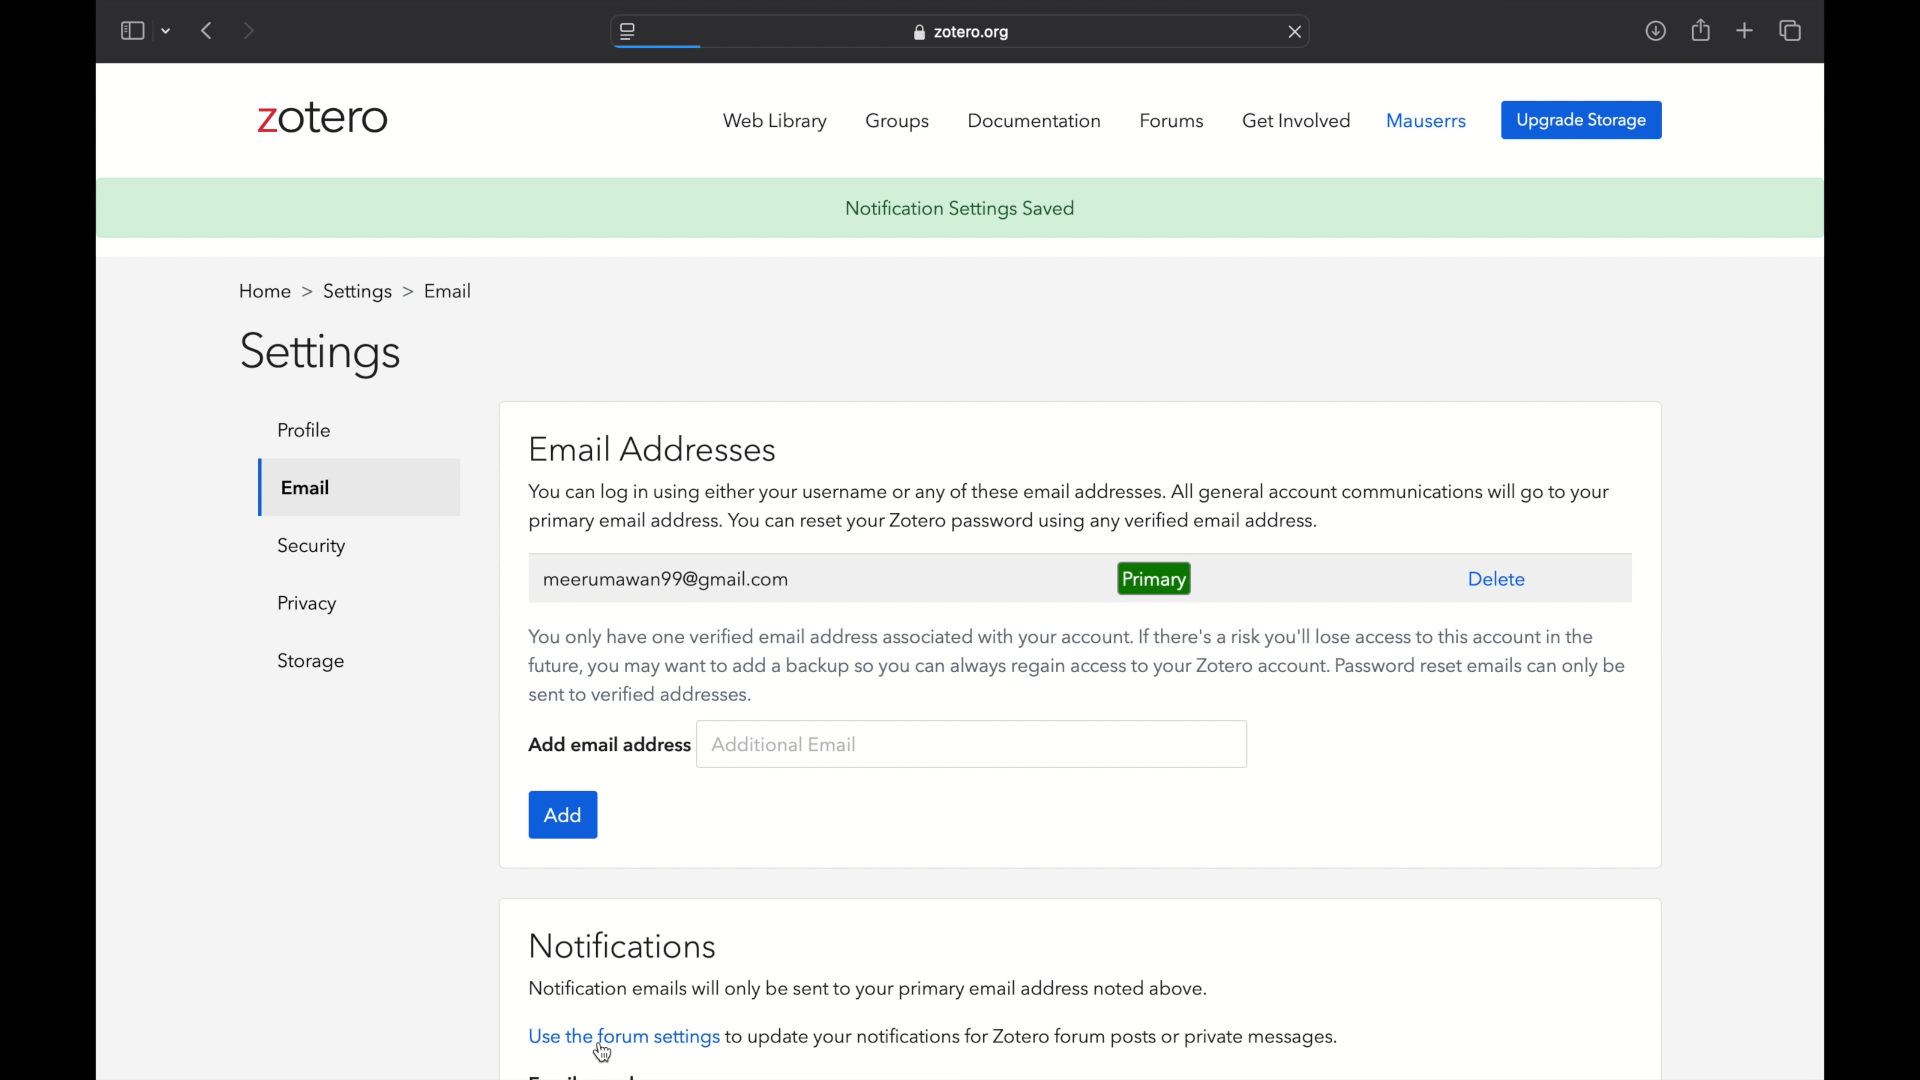 This screenshot has height=1080, width=1920. I want to click on security, so click(311, 546).